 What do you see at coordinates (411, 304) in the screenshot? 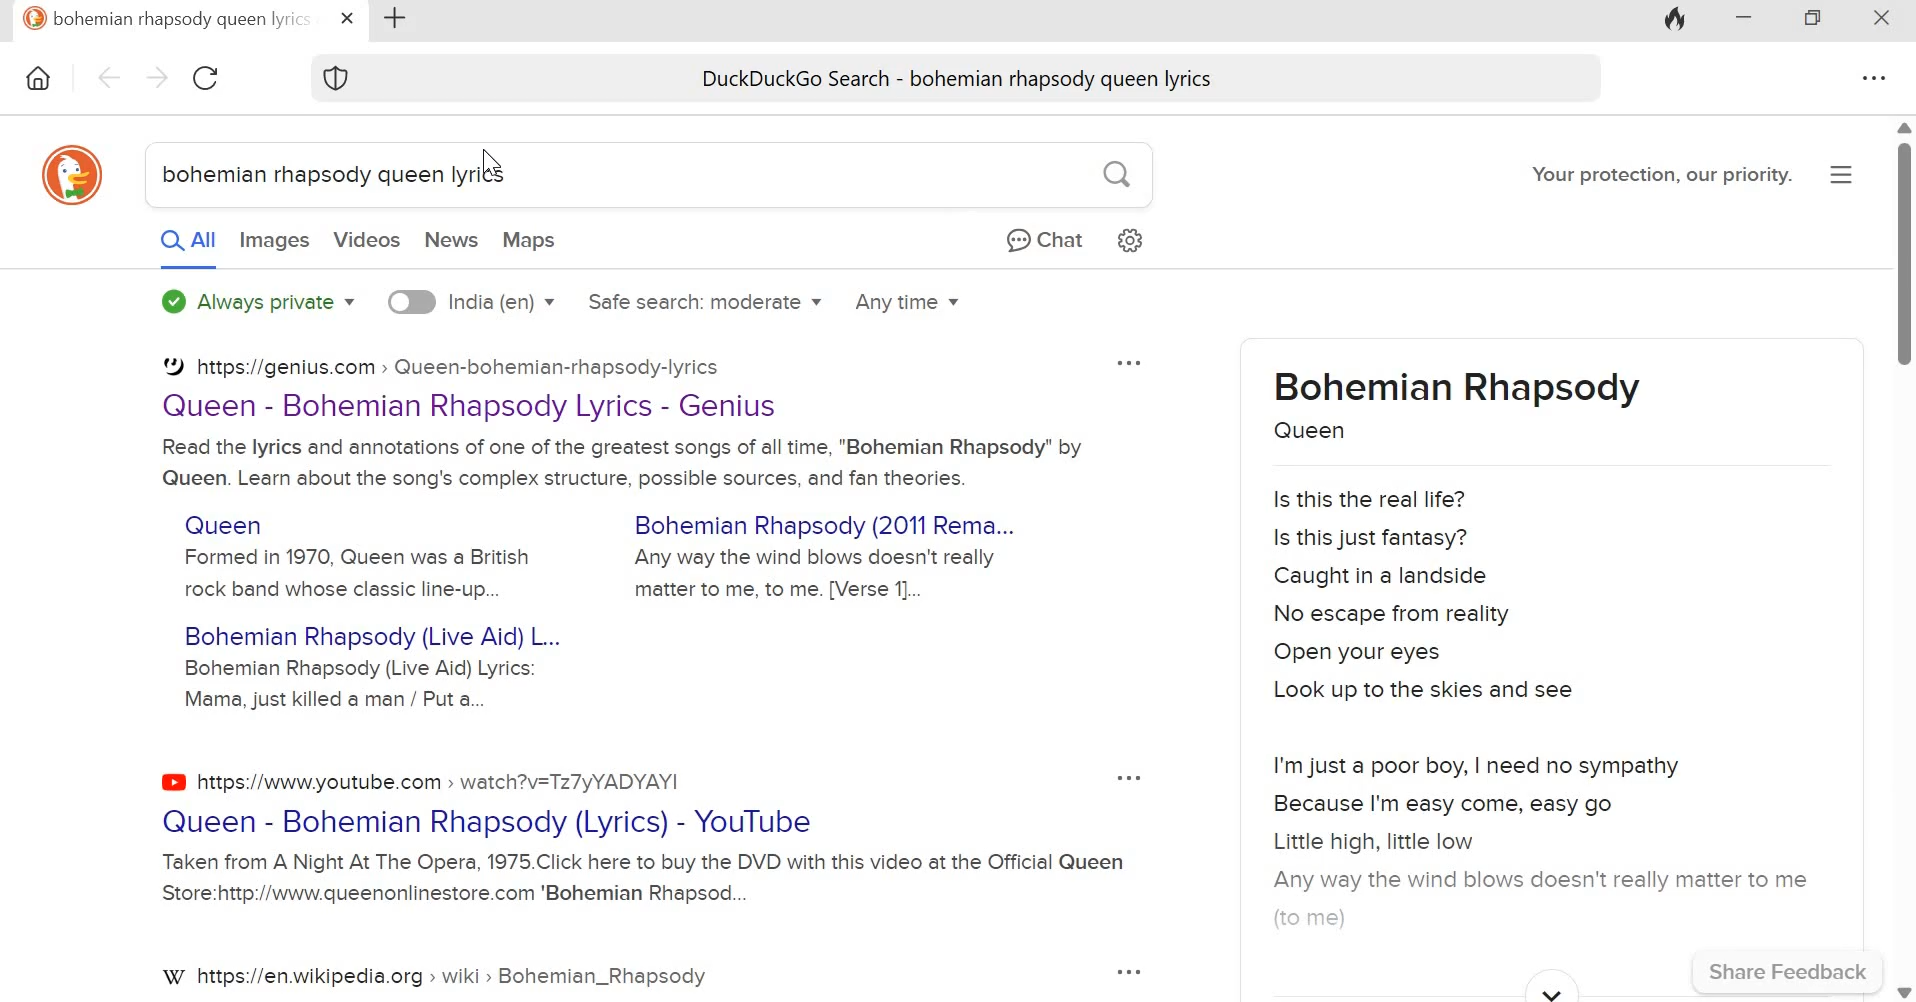
I see `toggle` at bounding box center [411, 304].